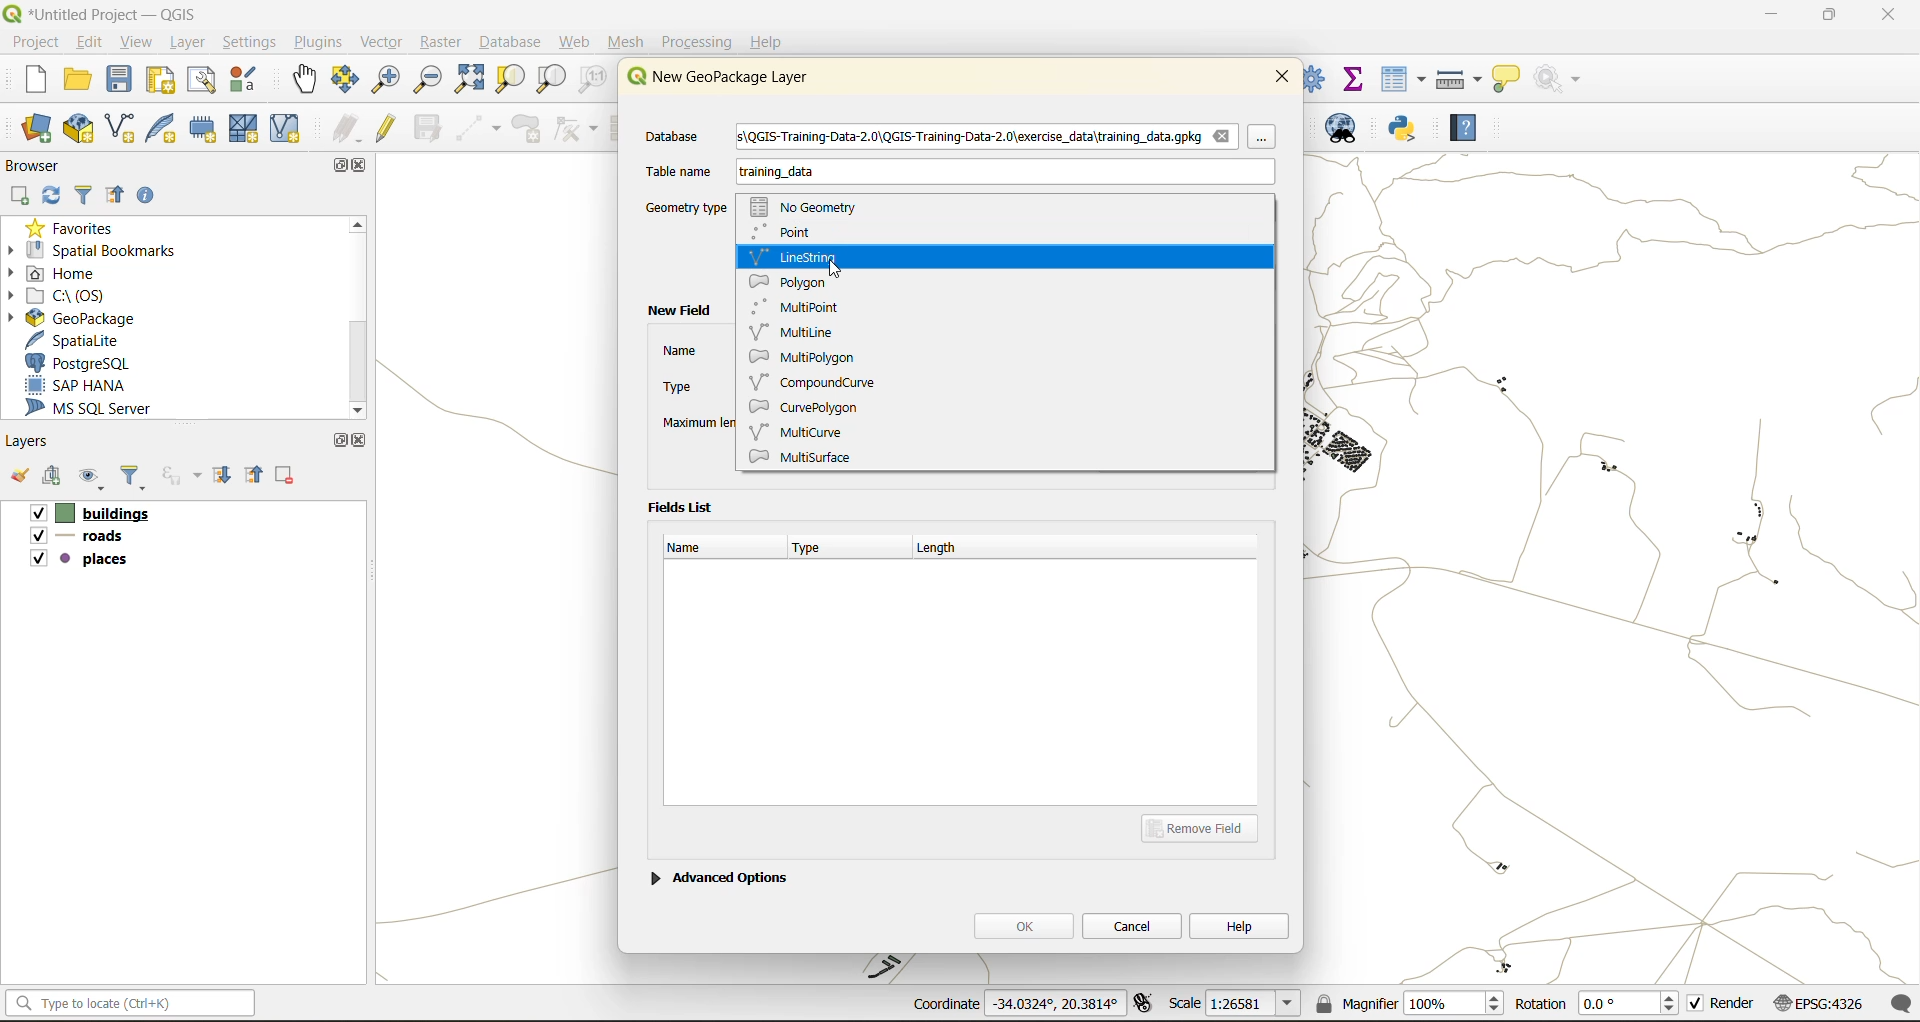  What do you see at coordinates (79, 83) in the screenshot?
I see `open` at bounding box center [79, 83].